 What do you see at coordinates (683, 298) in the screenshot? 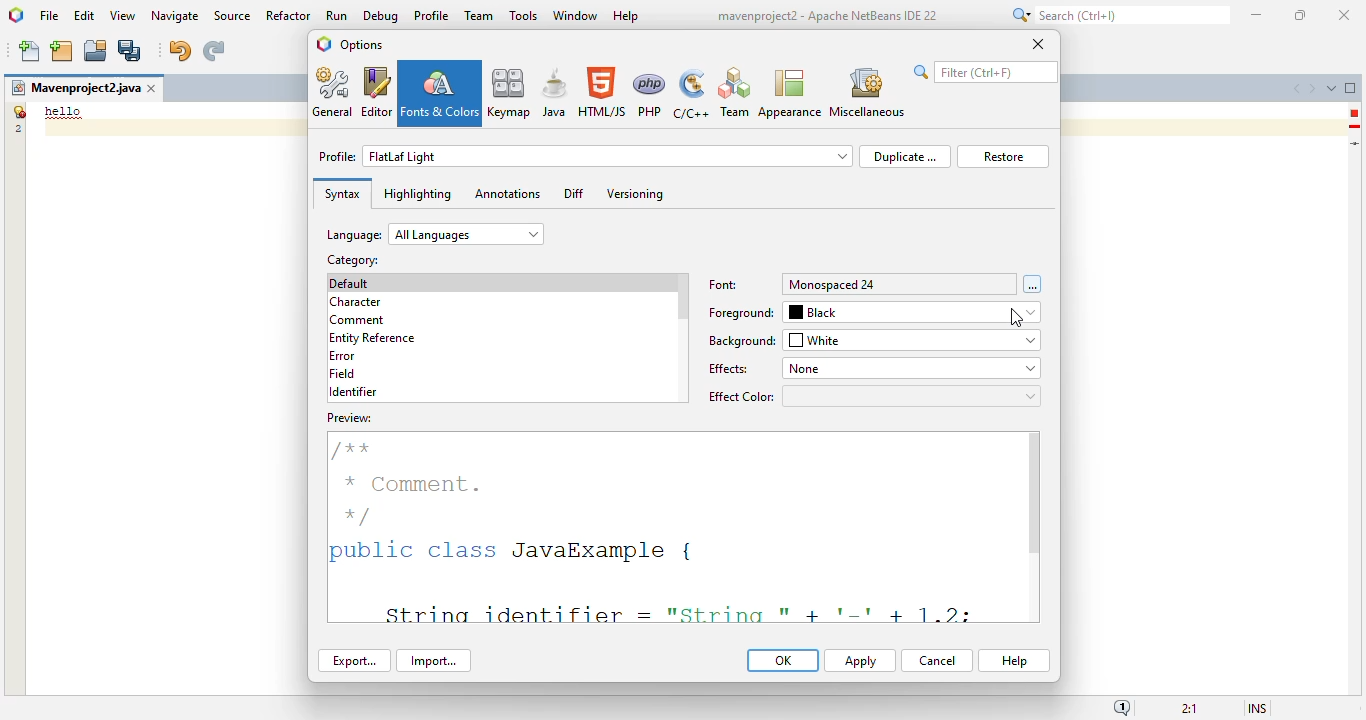
I see `vertical scroll bar` at bounding box center [683, 298].